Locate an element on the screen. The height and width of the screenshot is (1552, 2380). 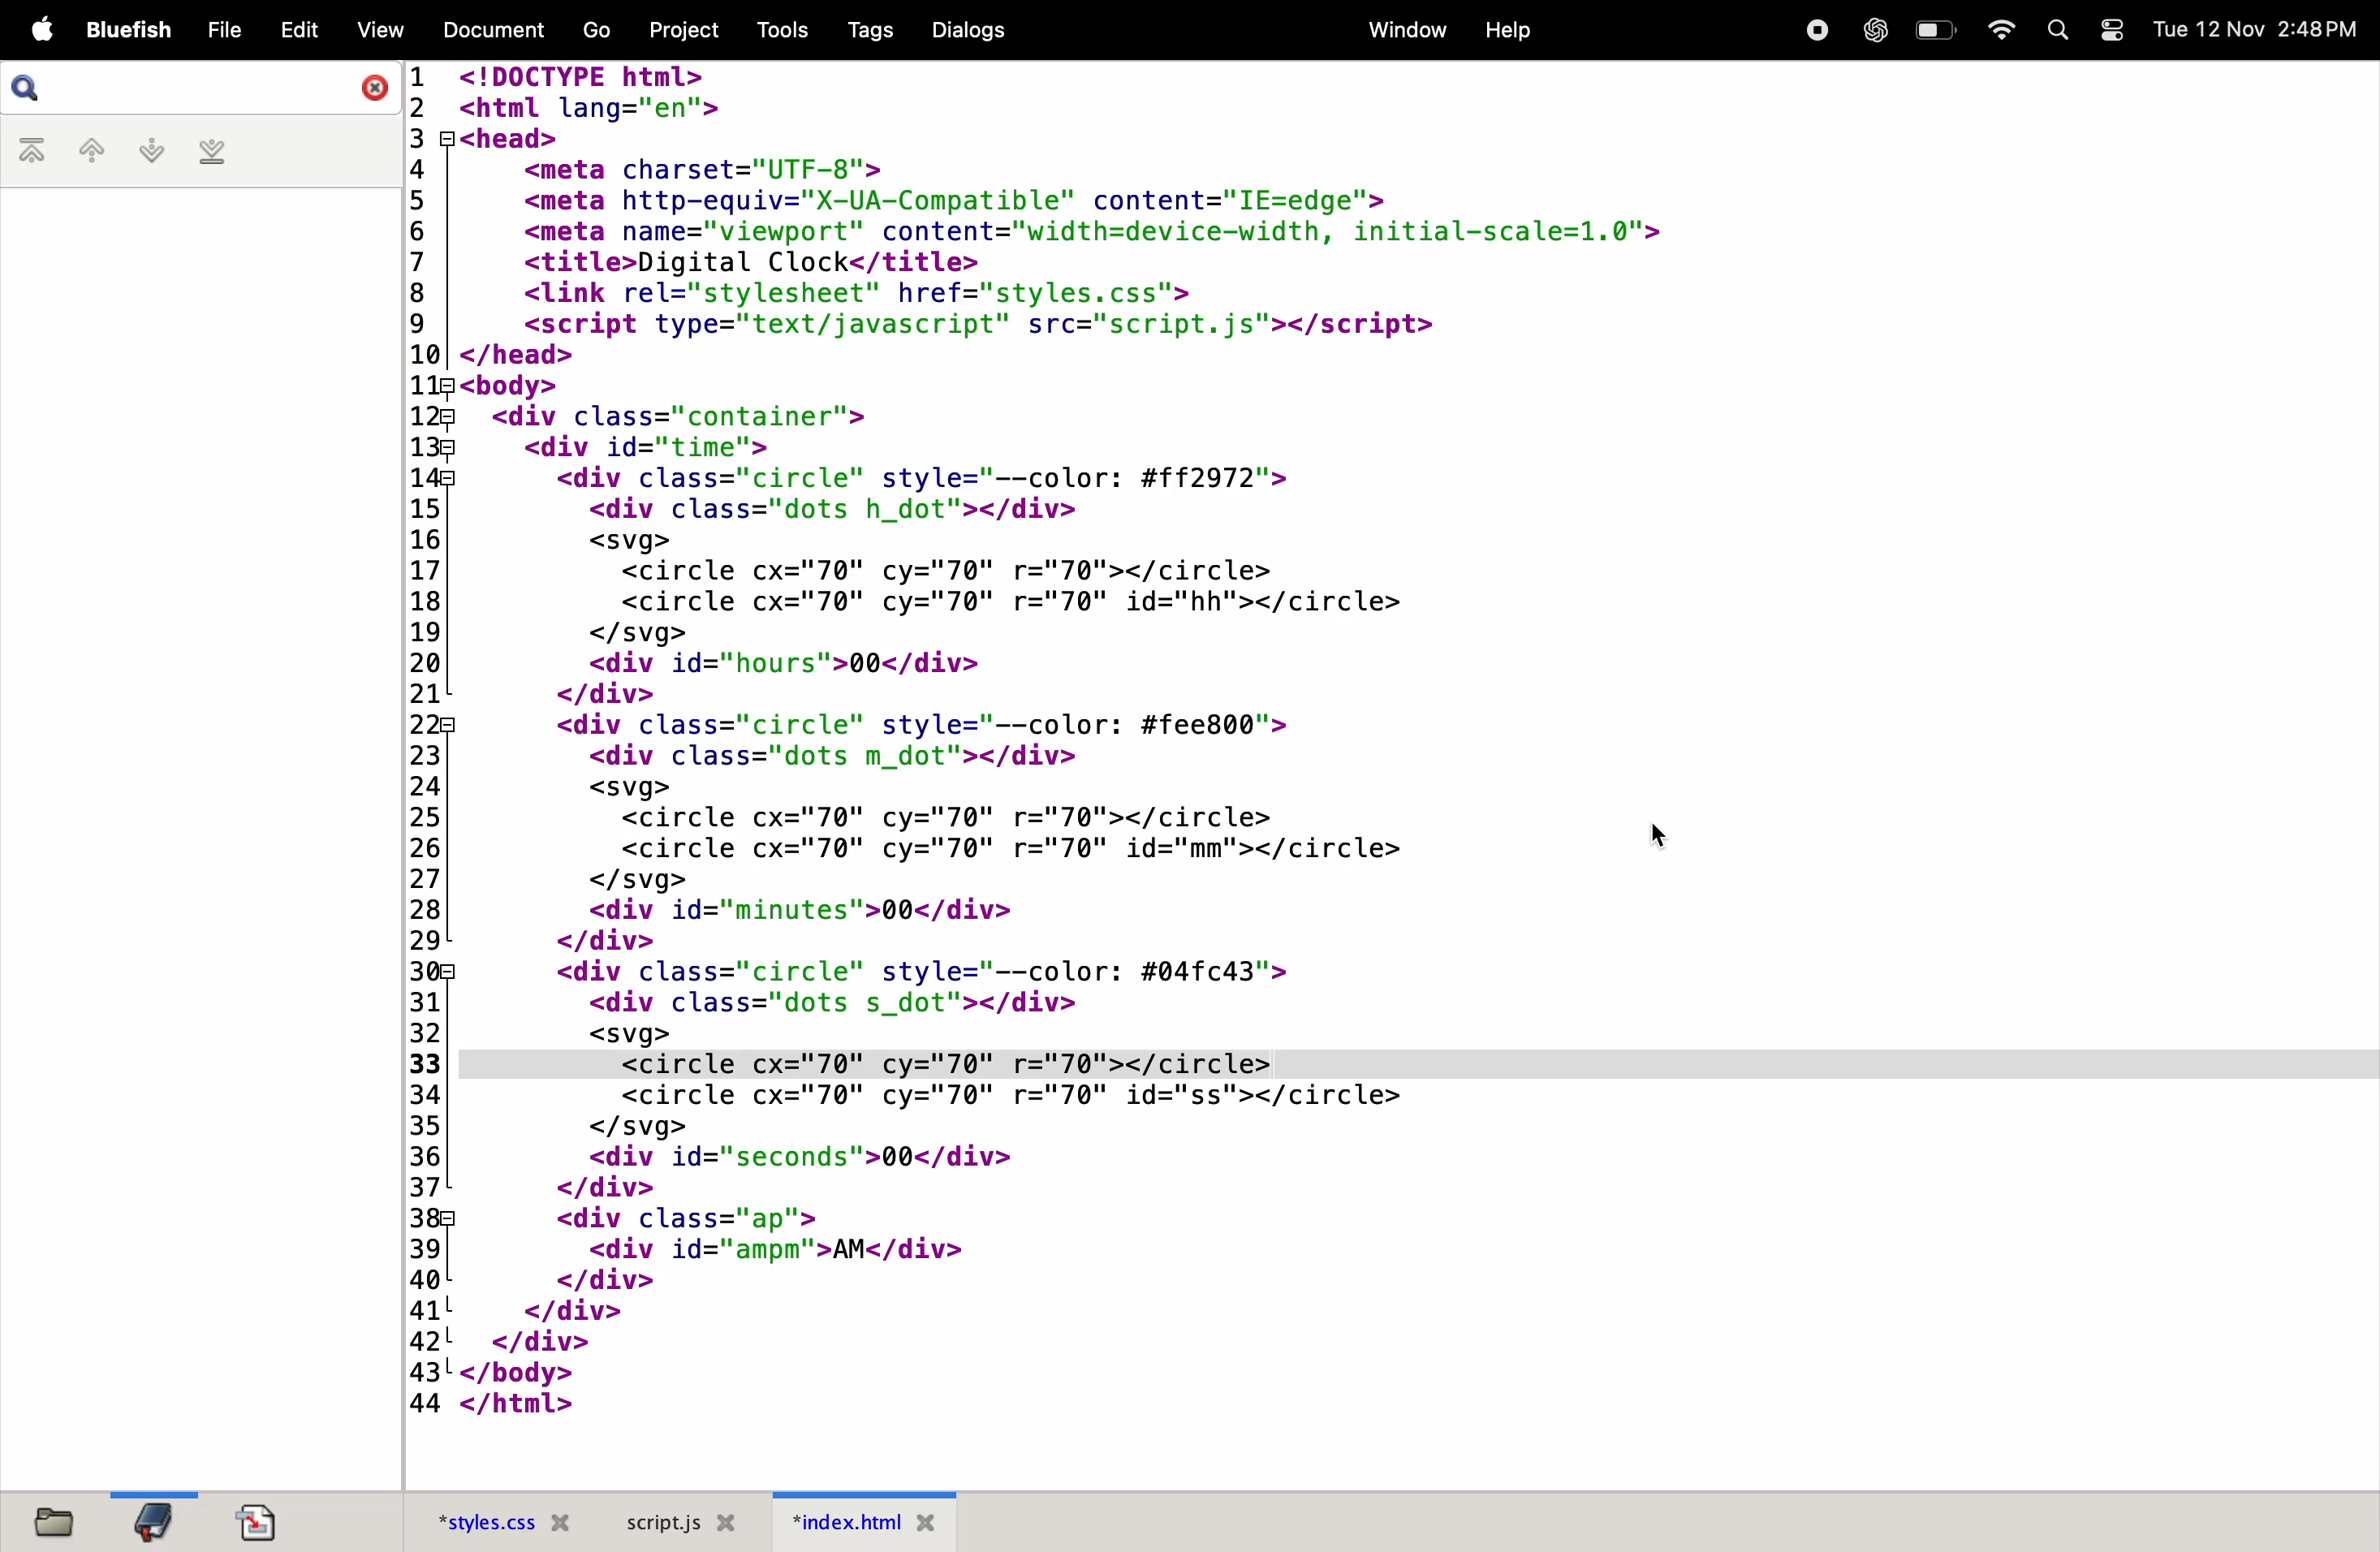
index.html is located at coordinates (879, 1528).